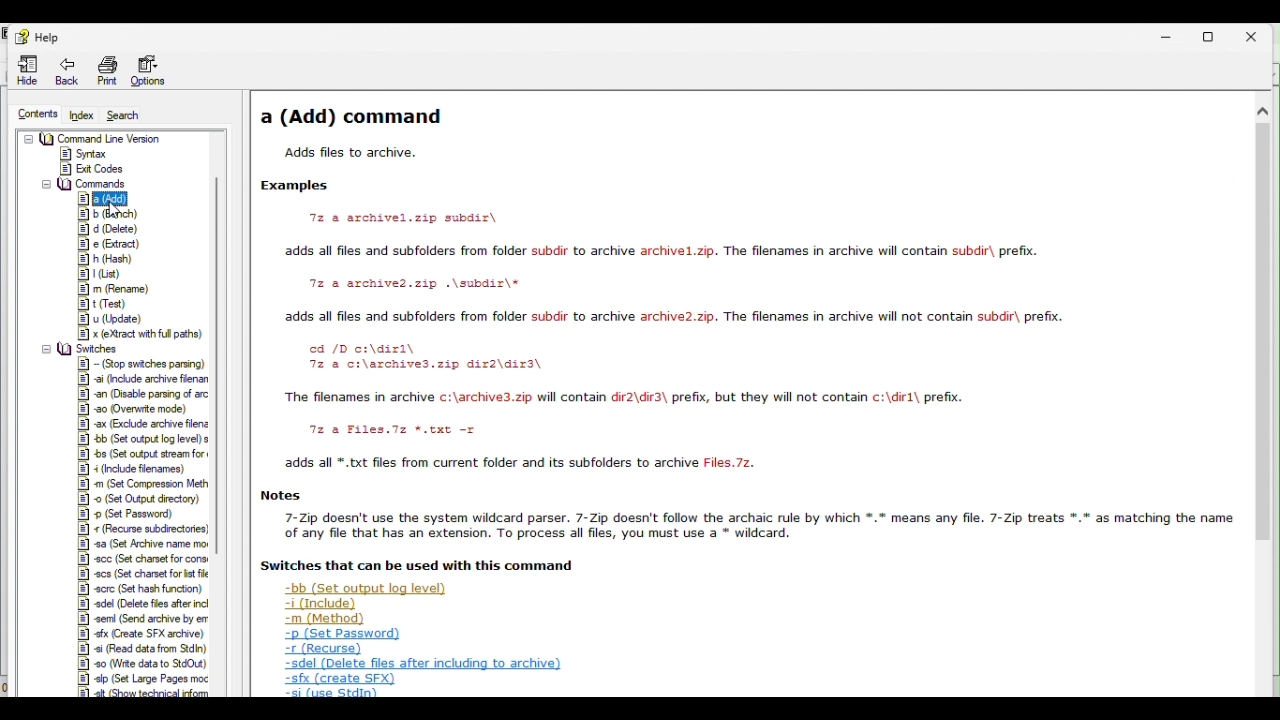 This screenshot has width=1280, height=720. What do you see at coordinates (119, 214) in the screenshot?
I see `b` at bounding box center [119, 214].